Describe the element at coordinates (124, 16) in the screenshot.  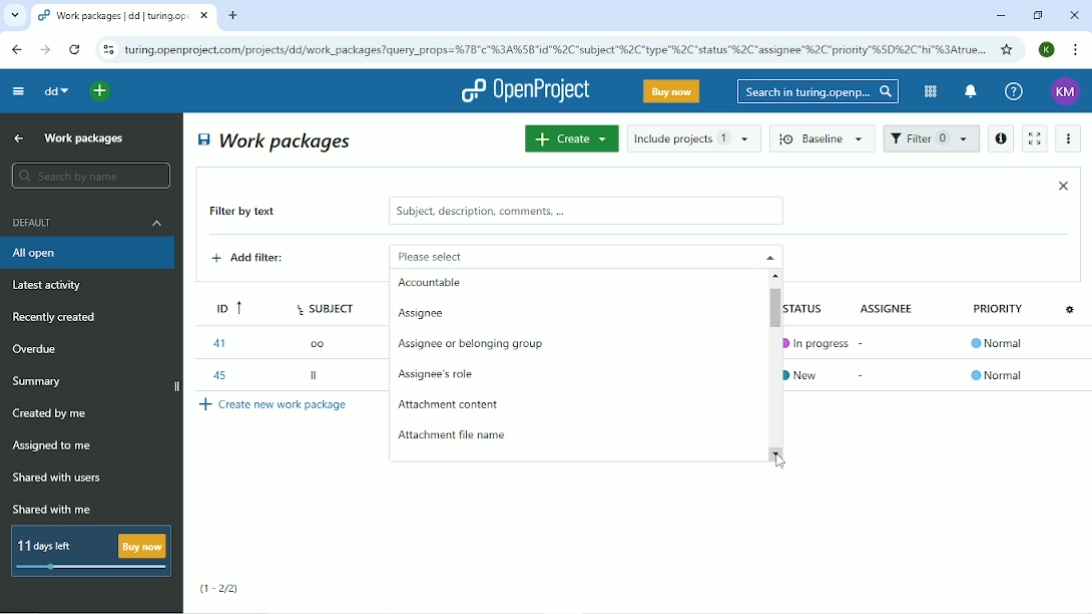
I see `Current tab` at that location.